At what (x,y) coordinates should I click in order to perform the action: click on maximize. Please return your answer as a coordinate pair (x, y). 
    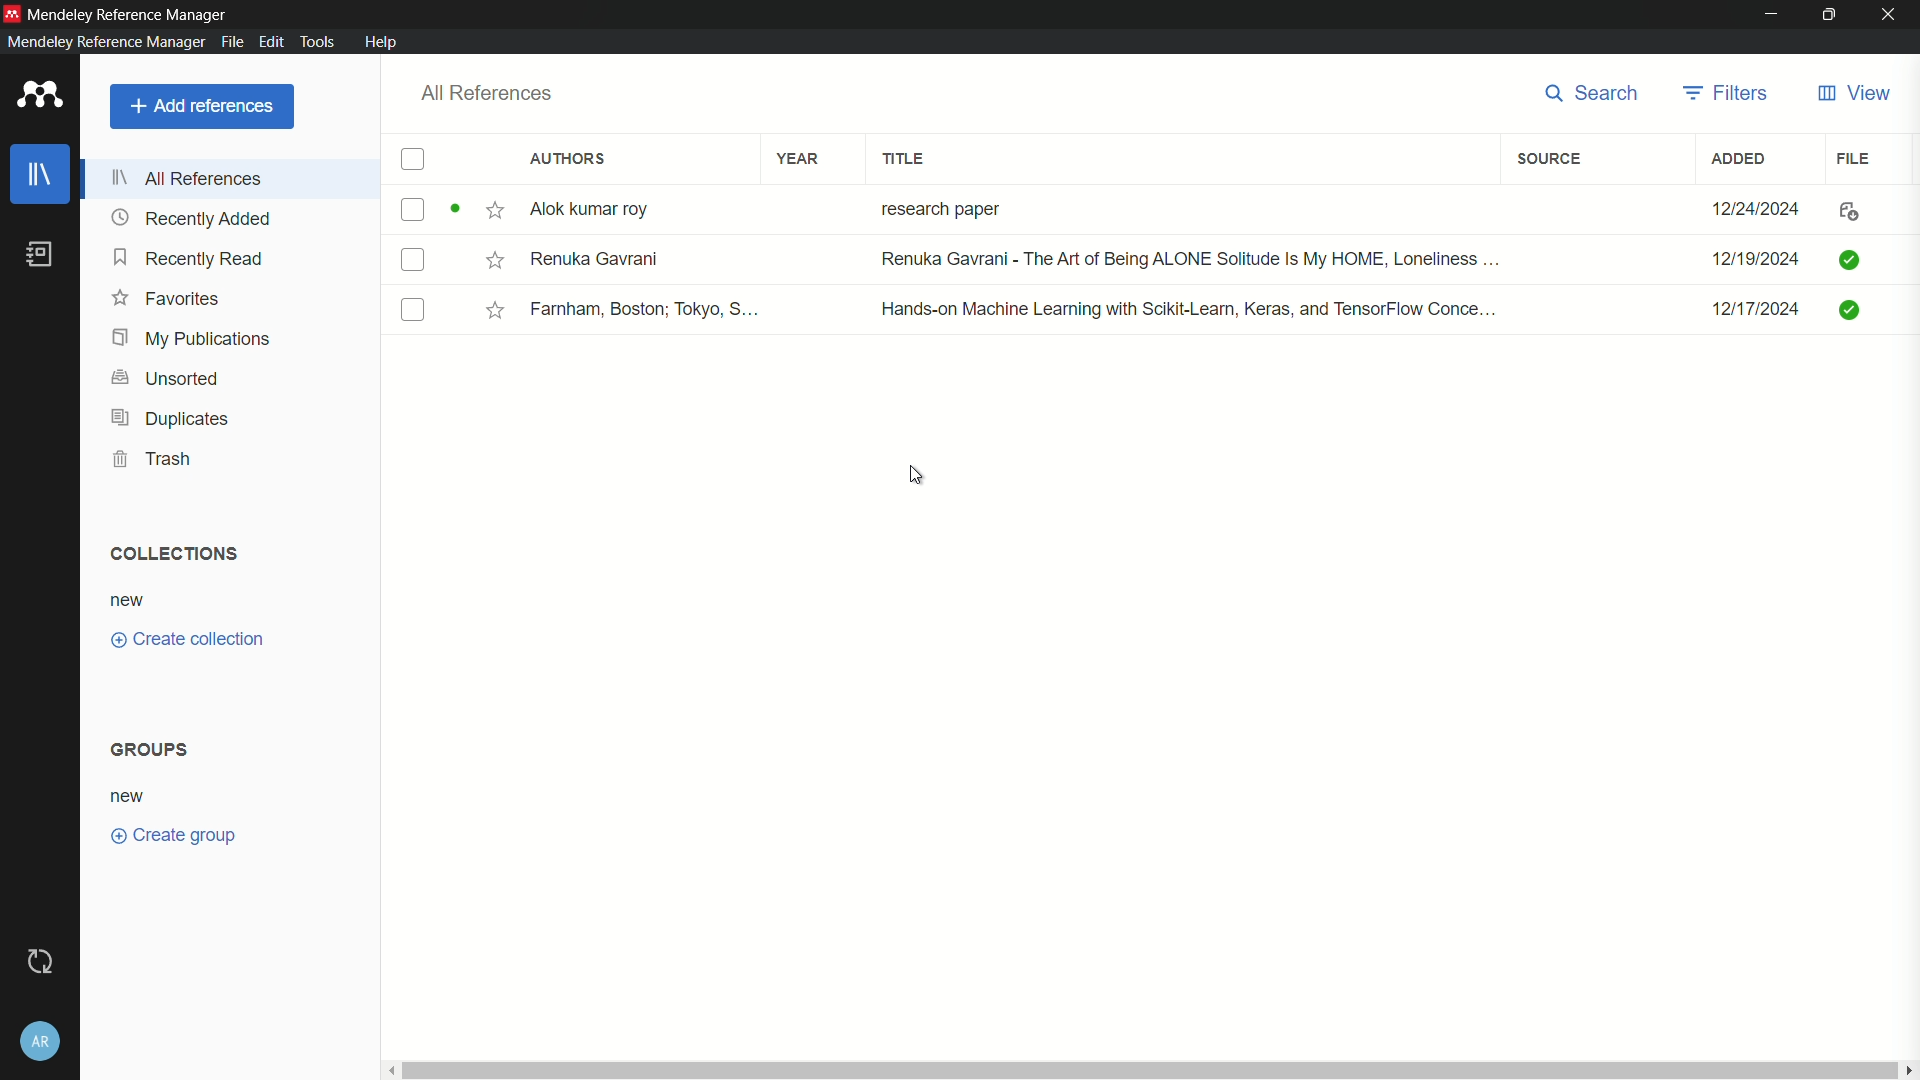
    Looking at the image, I should click on (1832, 15).